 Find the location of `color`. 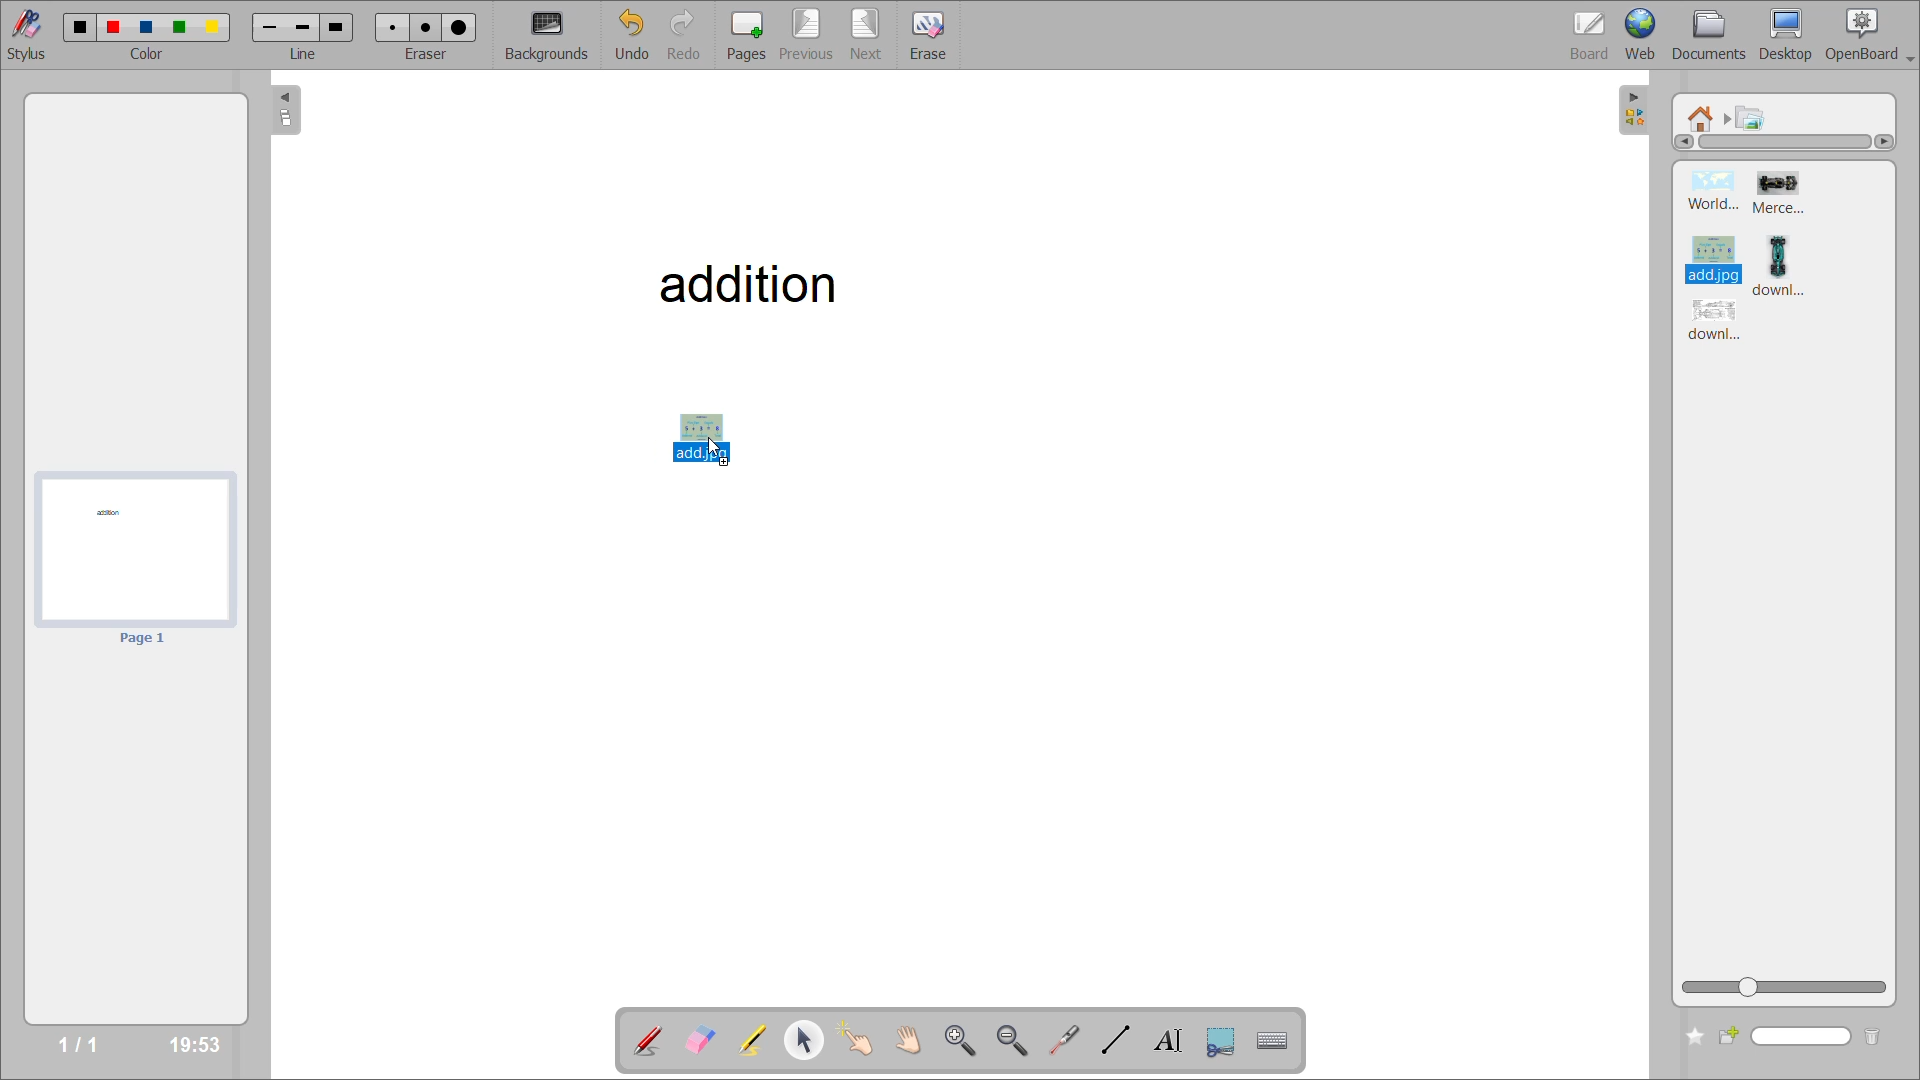

color is located at coordinates (148, 55).